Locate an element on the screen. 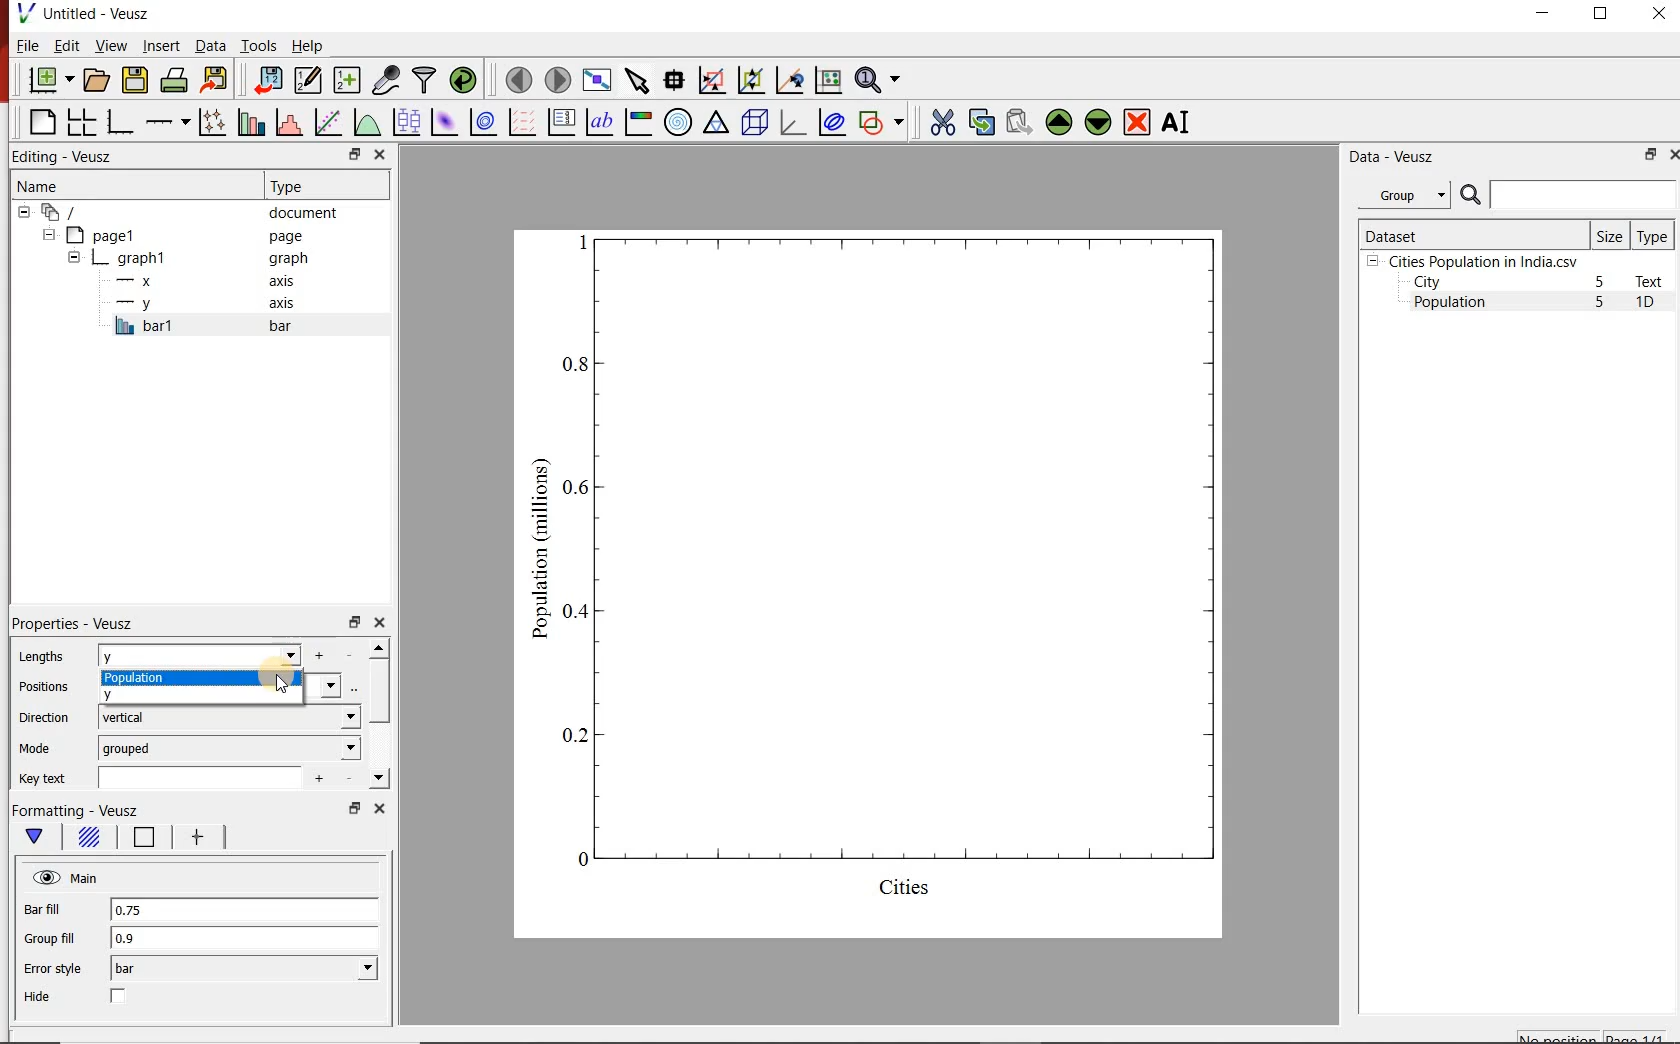 The height and width of the screenshot is (1044, 1680). save the document is located at coordinates (135, 78).